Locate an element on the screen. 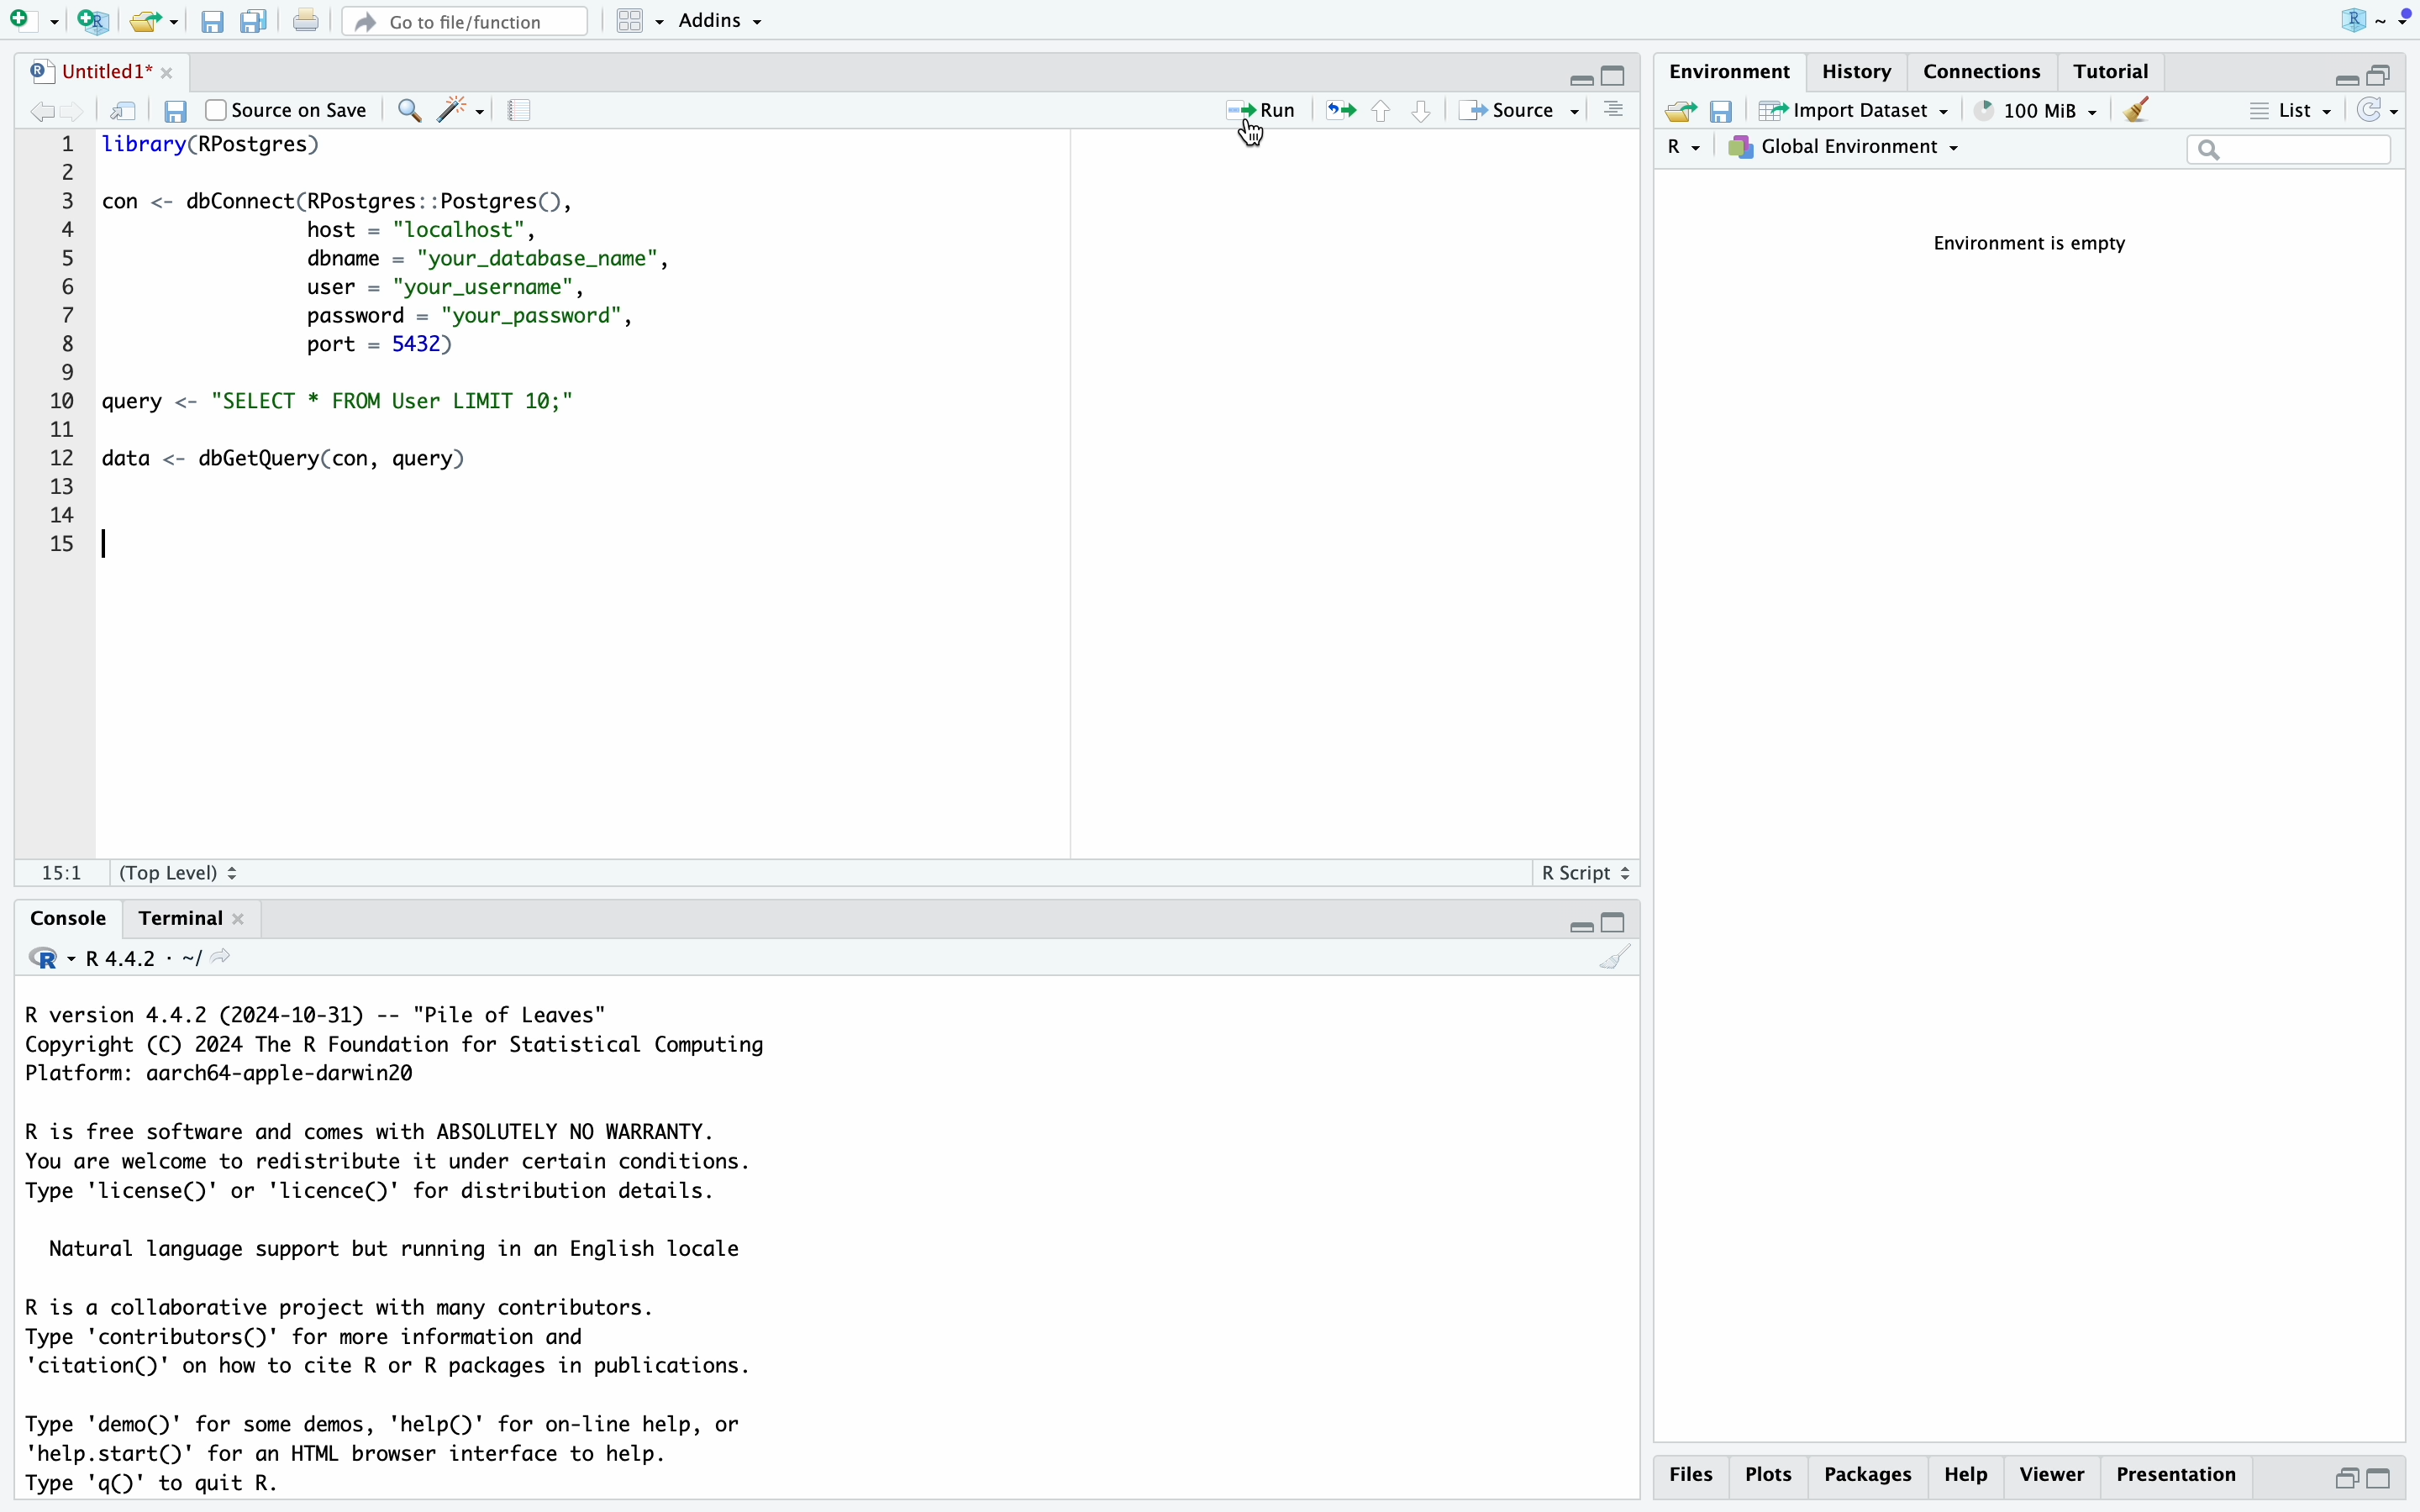 The width and height of the screenshot is (2420, 1512). go back to the previous source location is located at coordinates (33, 108).